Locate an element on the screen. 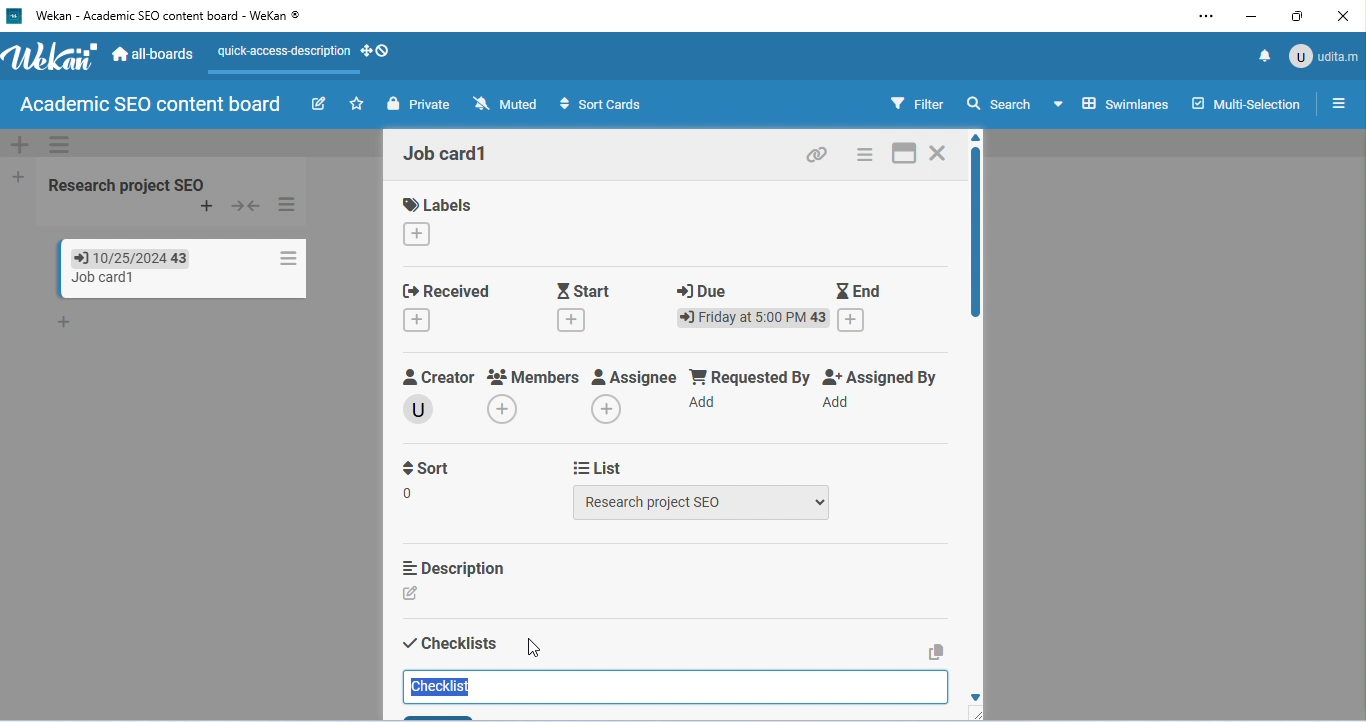 The width and height of the screenshot is (1366, 722). checklist is located at coordinates (445, 688).